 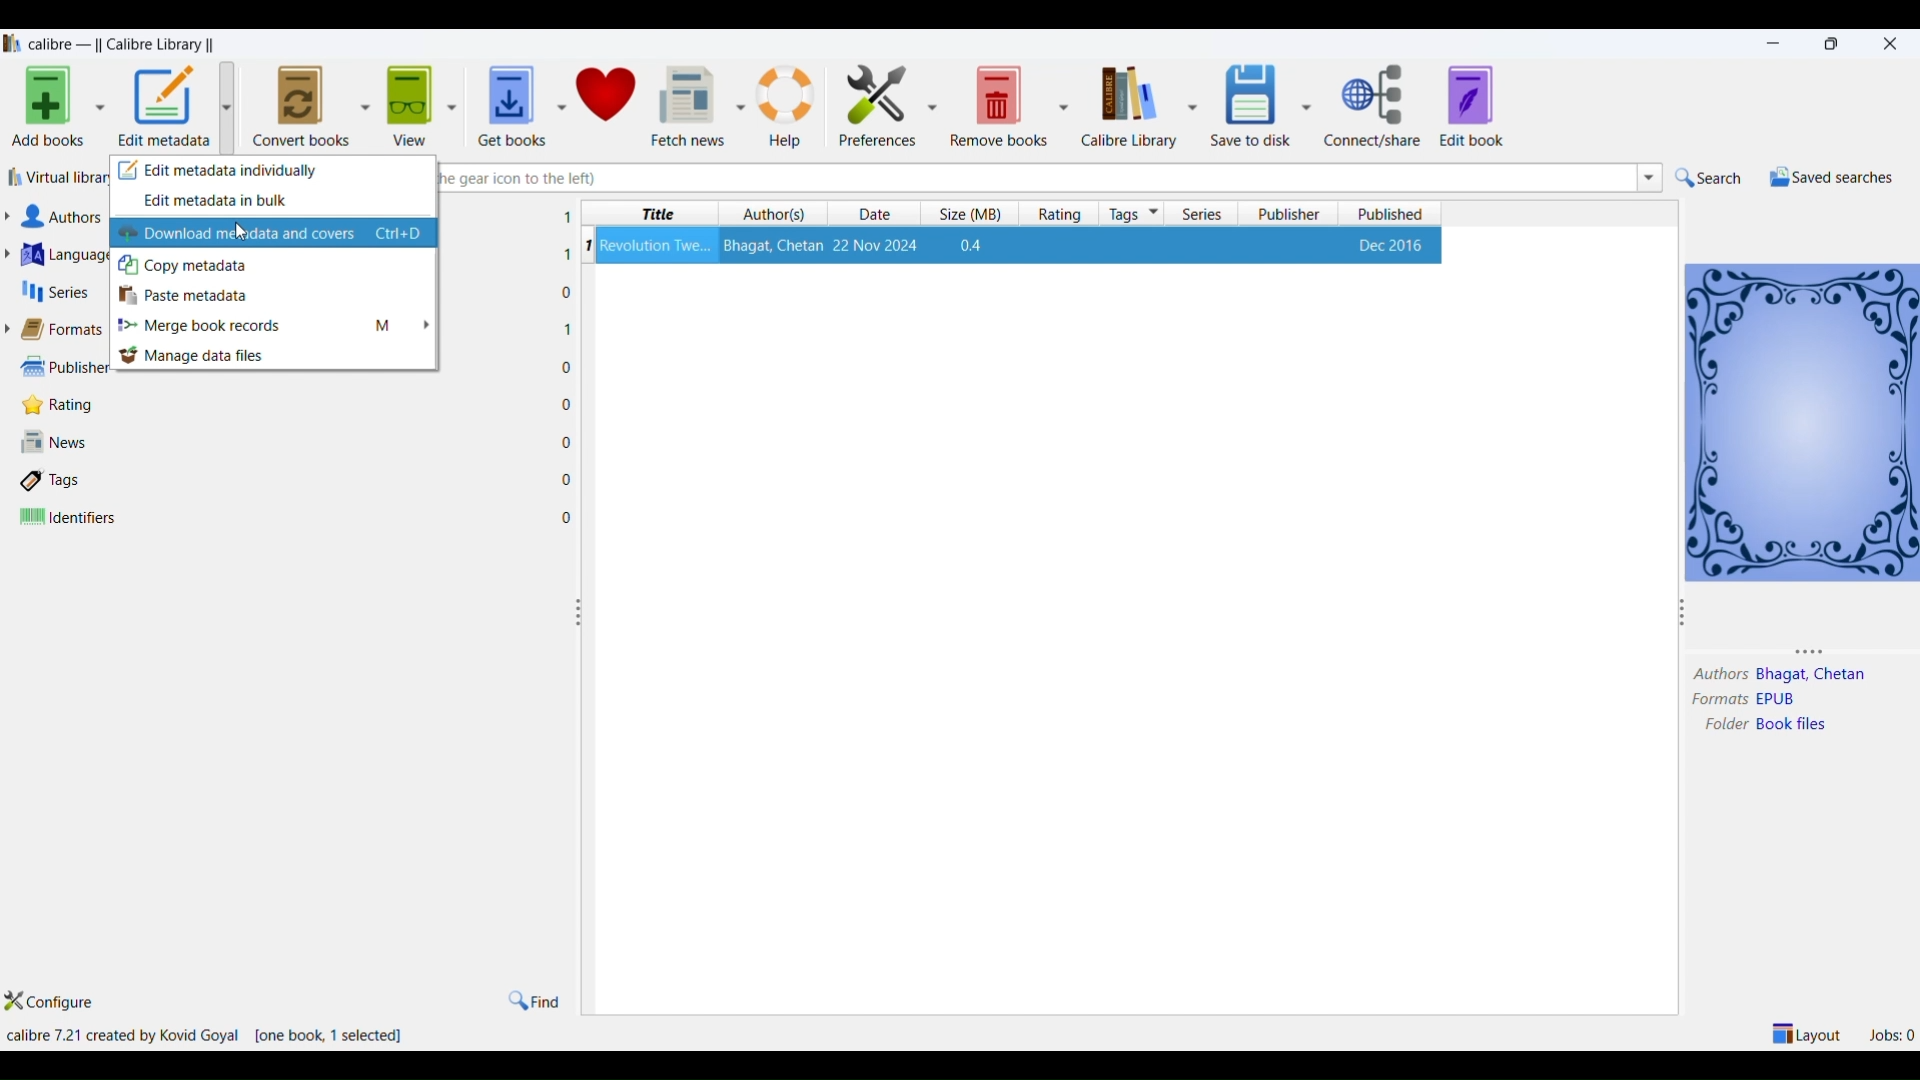 What do you see at coordinates (125, 1036) in the screenshot?
I see `calibre version and creator` at bounding box center [125, 1036].